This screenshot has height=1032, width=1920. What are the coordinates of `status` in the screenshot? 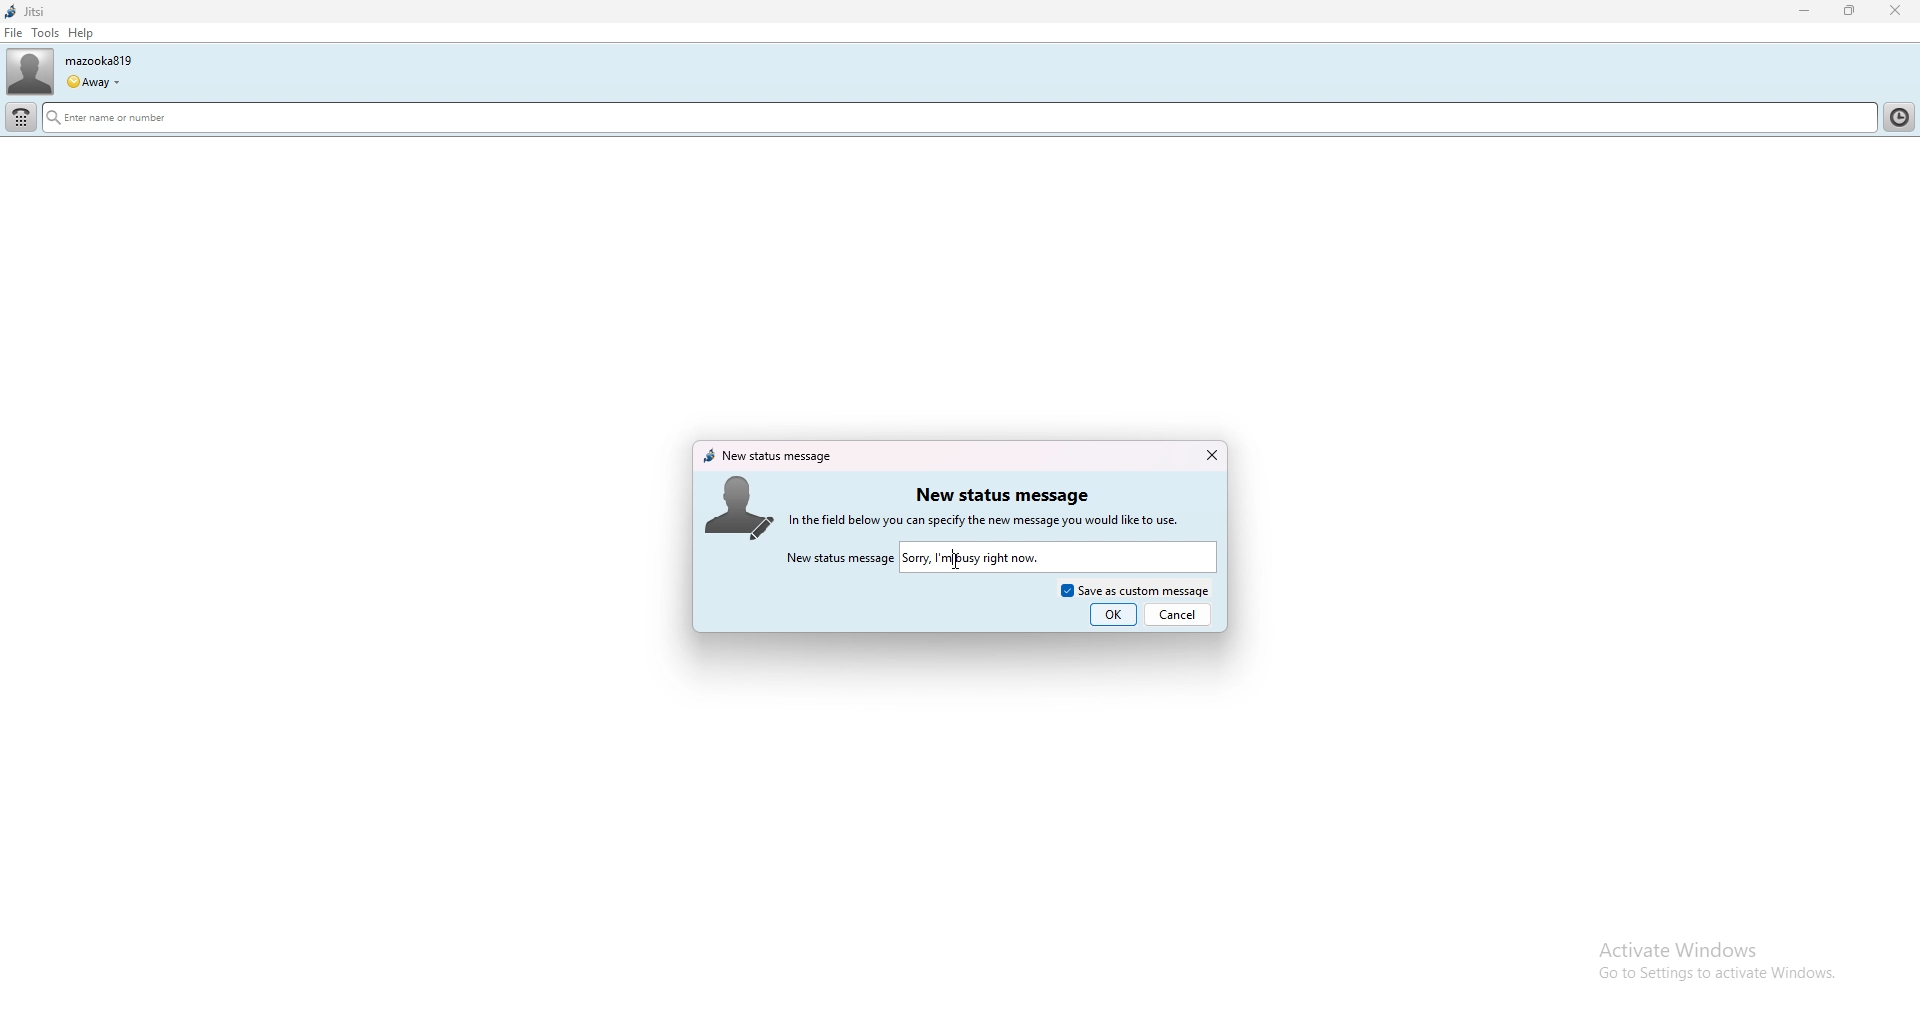 It's located at (92, 83).